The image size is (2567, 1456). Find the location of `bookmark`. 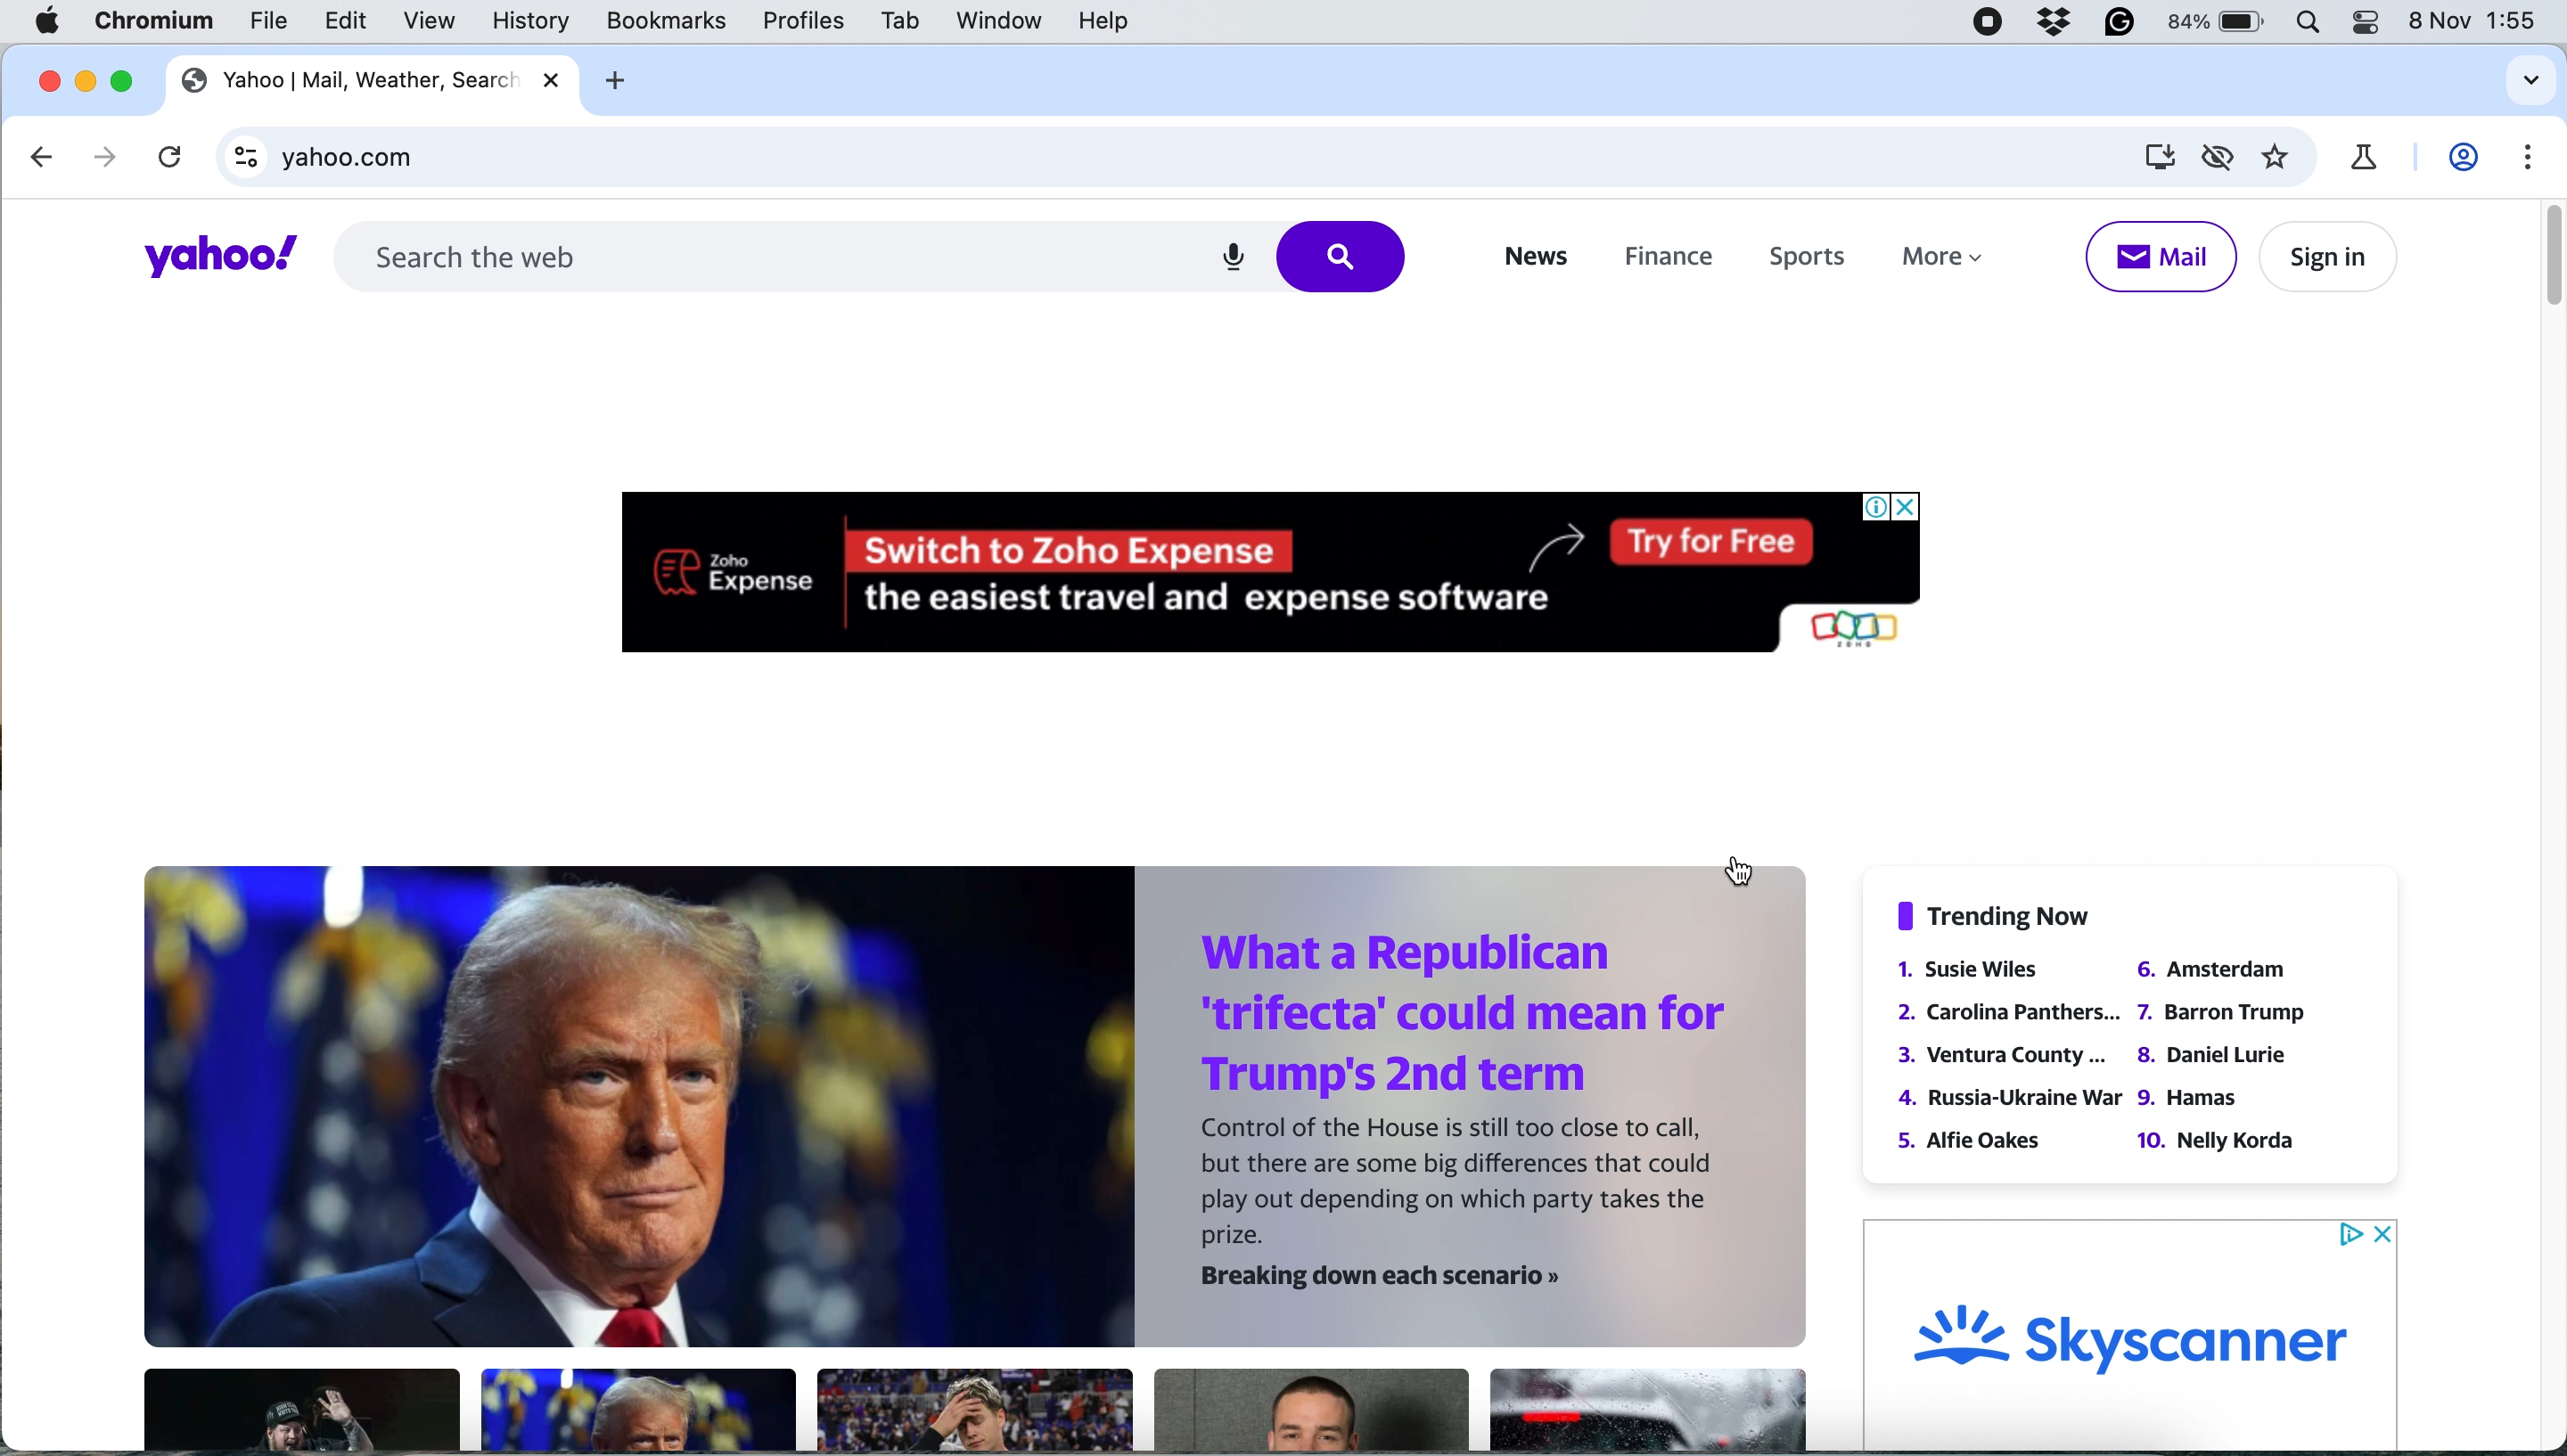

bookmark is located at coordinates (2286, 159).